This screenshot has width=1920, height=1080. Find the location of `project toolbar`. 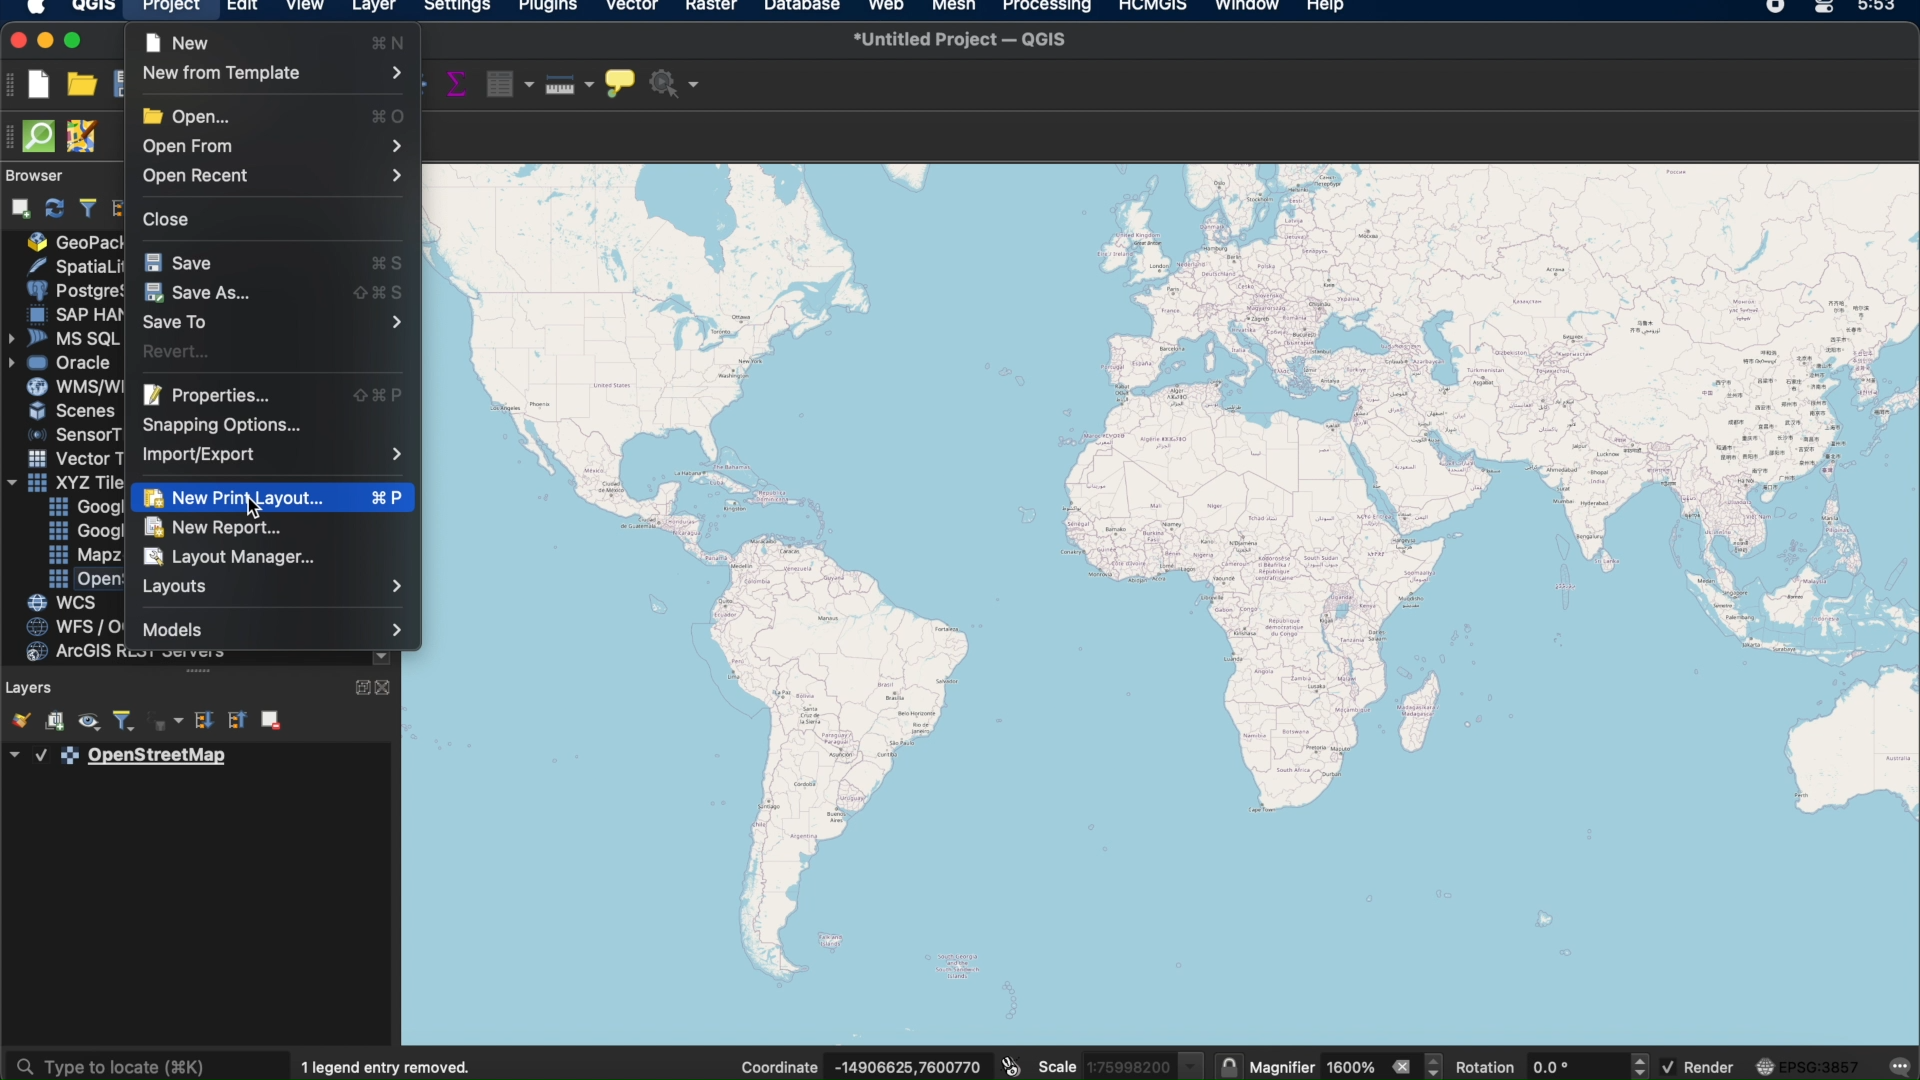

project toolbar is located at coordinates (12, 87).